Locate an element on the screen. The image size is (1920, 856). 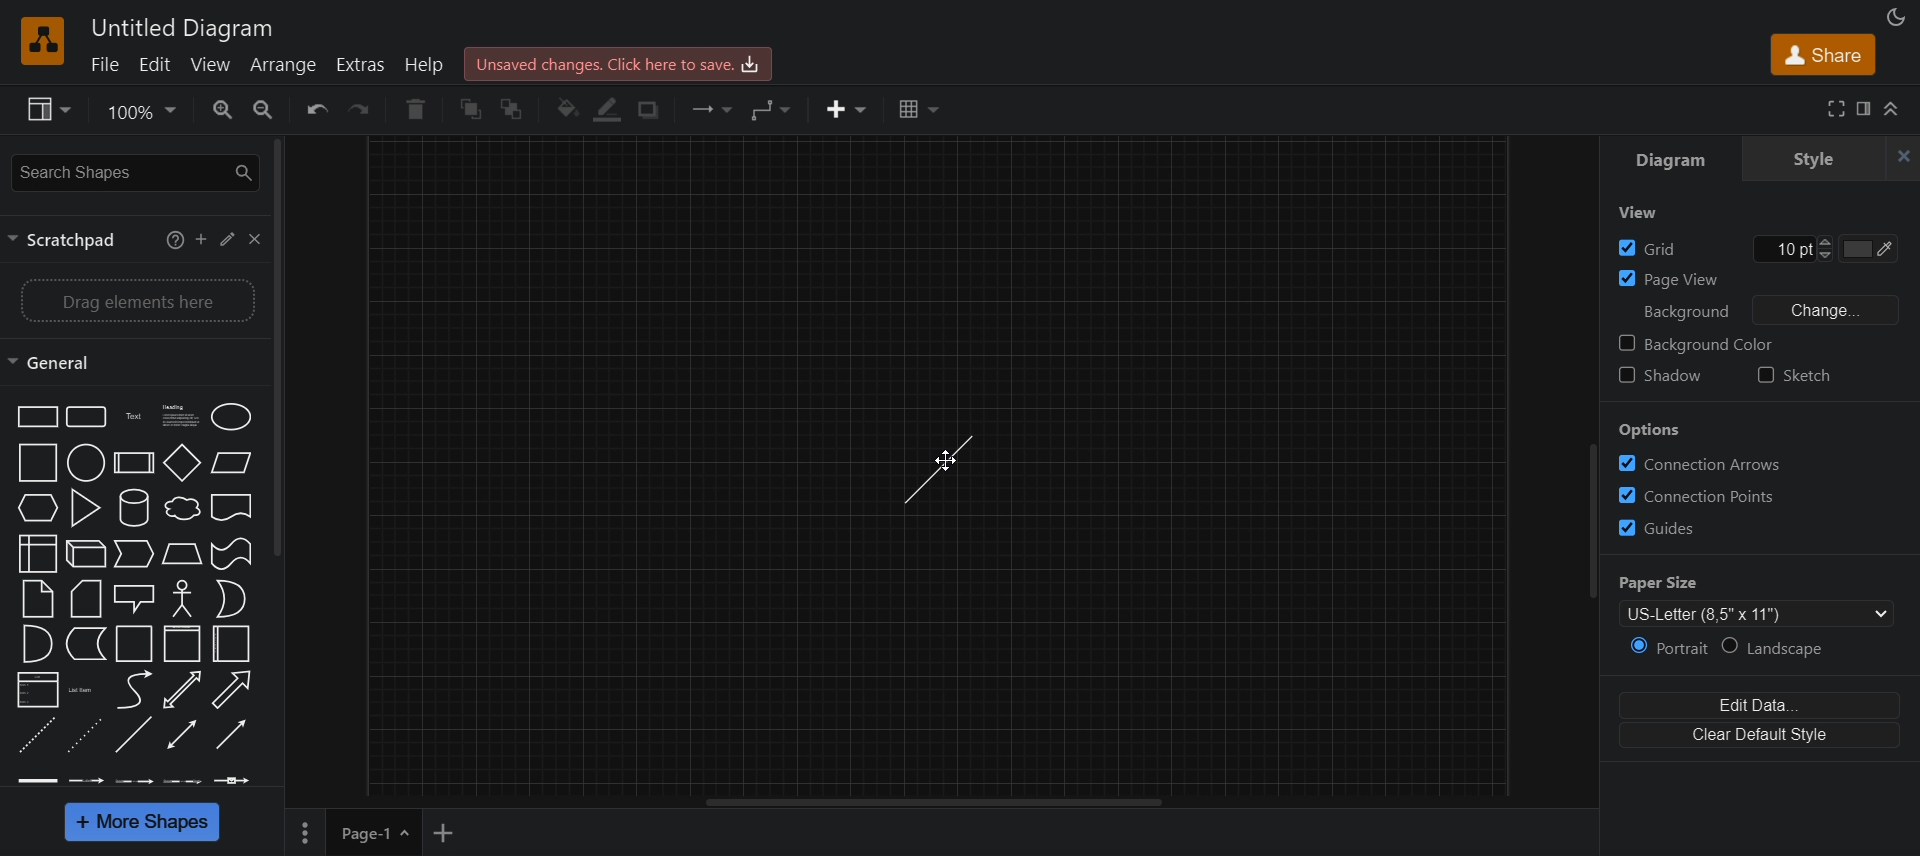
Text is located at coordinates (130, 415).